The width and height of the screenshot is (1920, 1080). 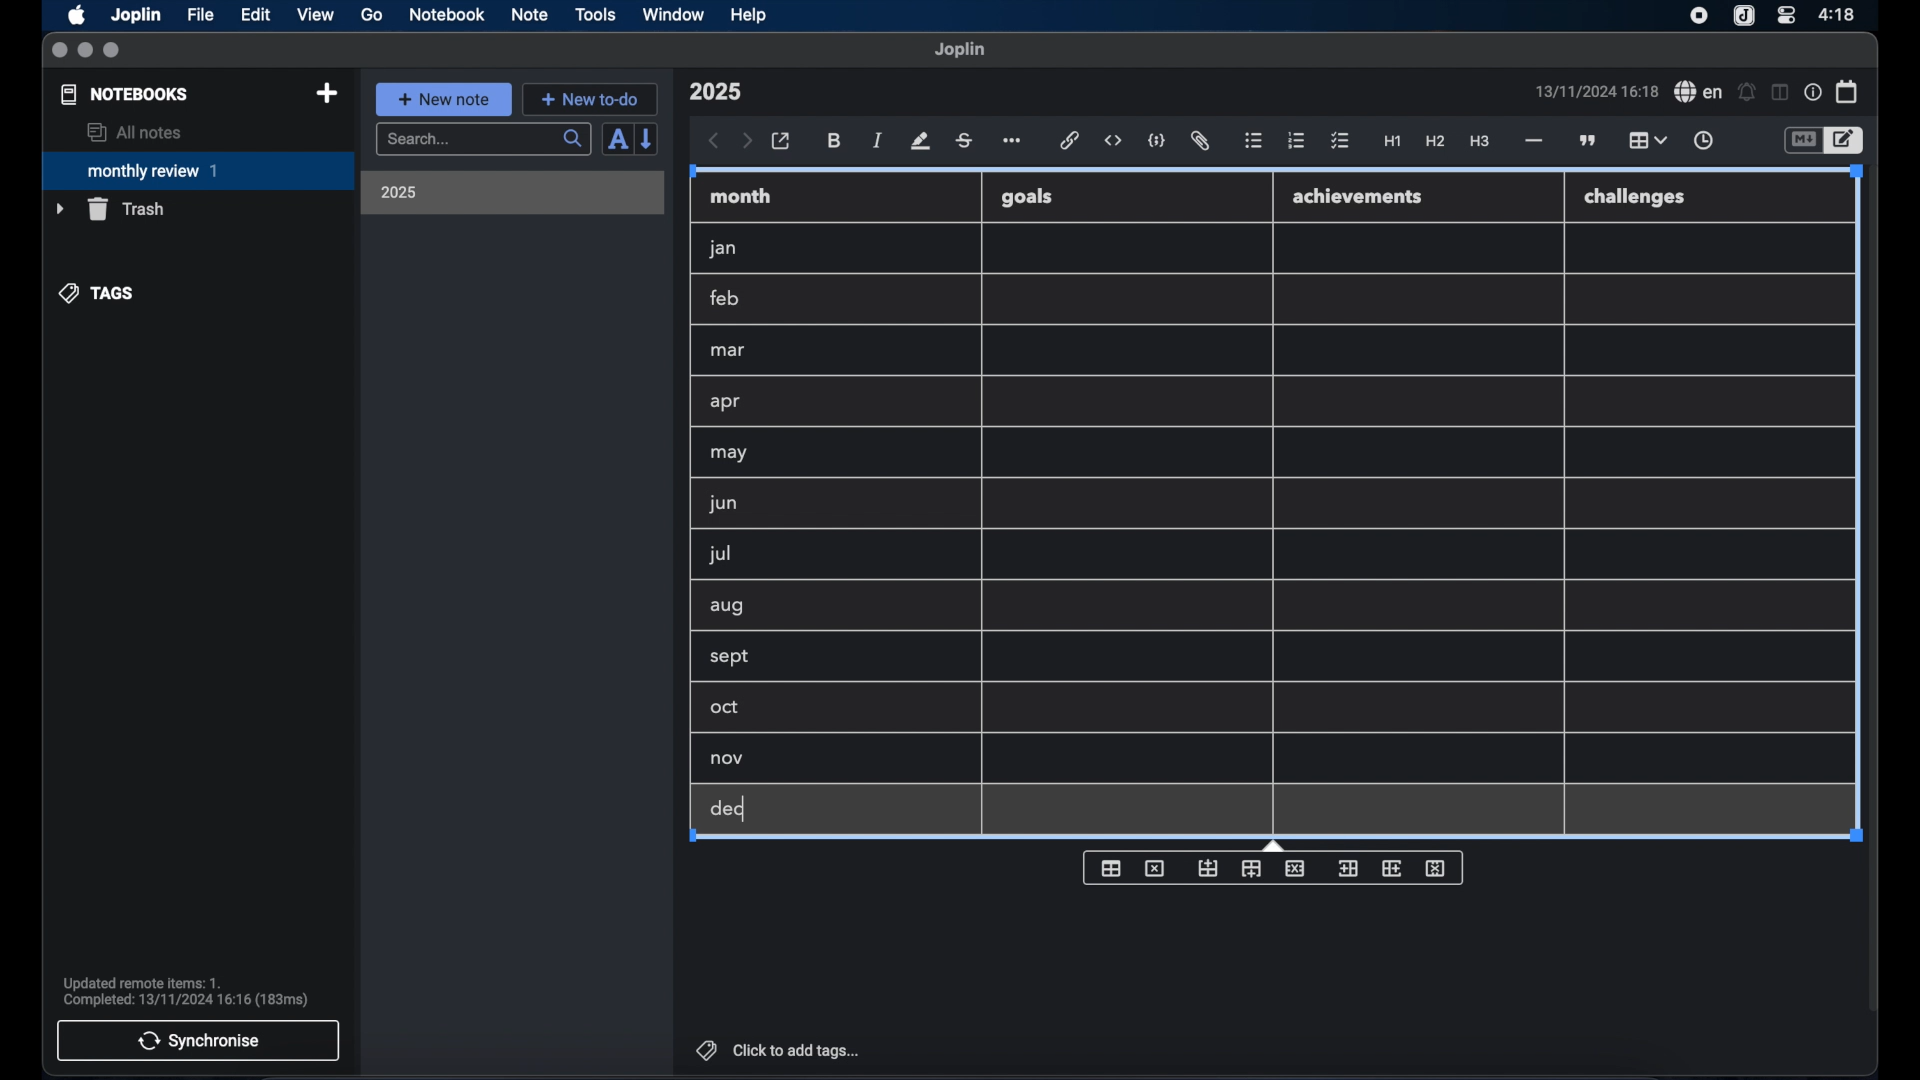 What do you see at coordinates (1393, 142) in the screenshot?
I see `heading 1` at bounding box center [1393, 142].